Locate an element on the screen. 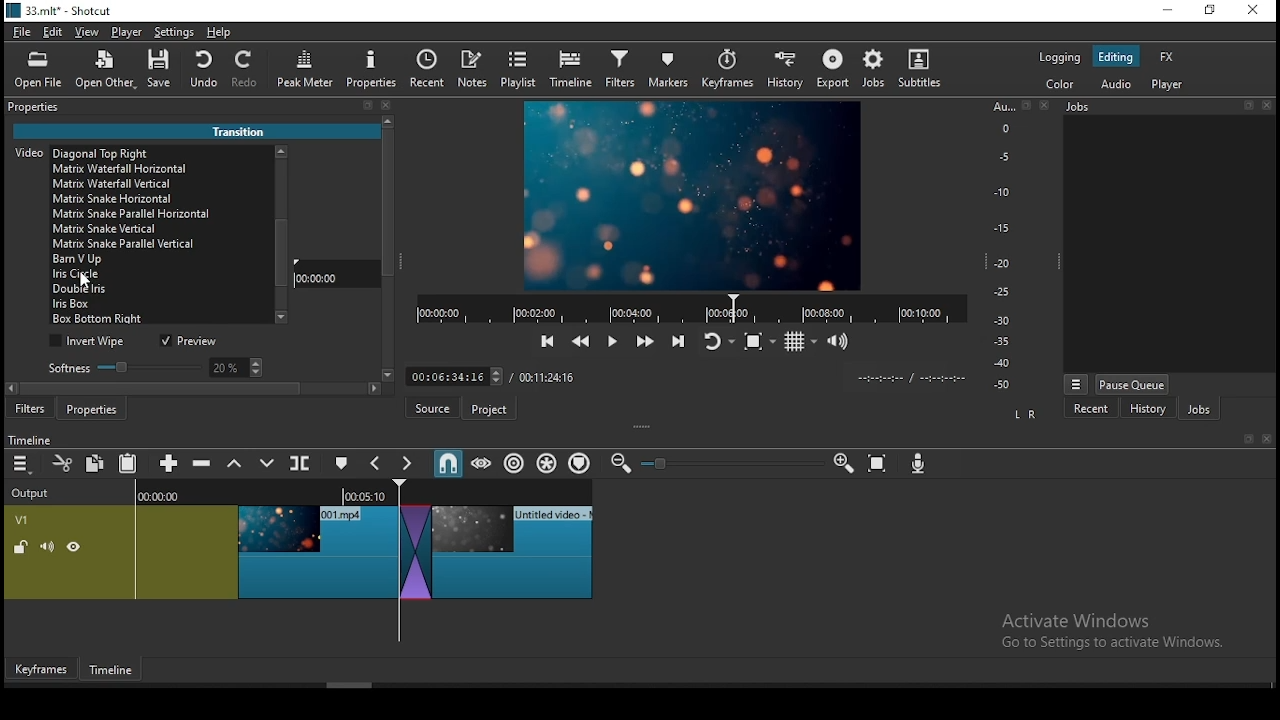 The width and height of the screenshot is (1280, 720). Transition is located at coordinates (246, 129).